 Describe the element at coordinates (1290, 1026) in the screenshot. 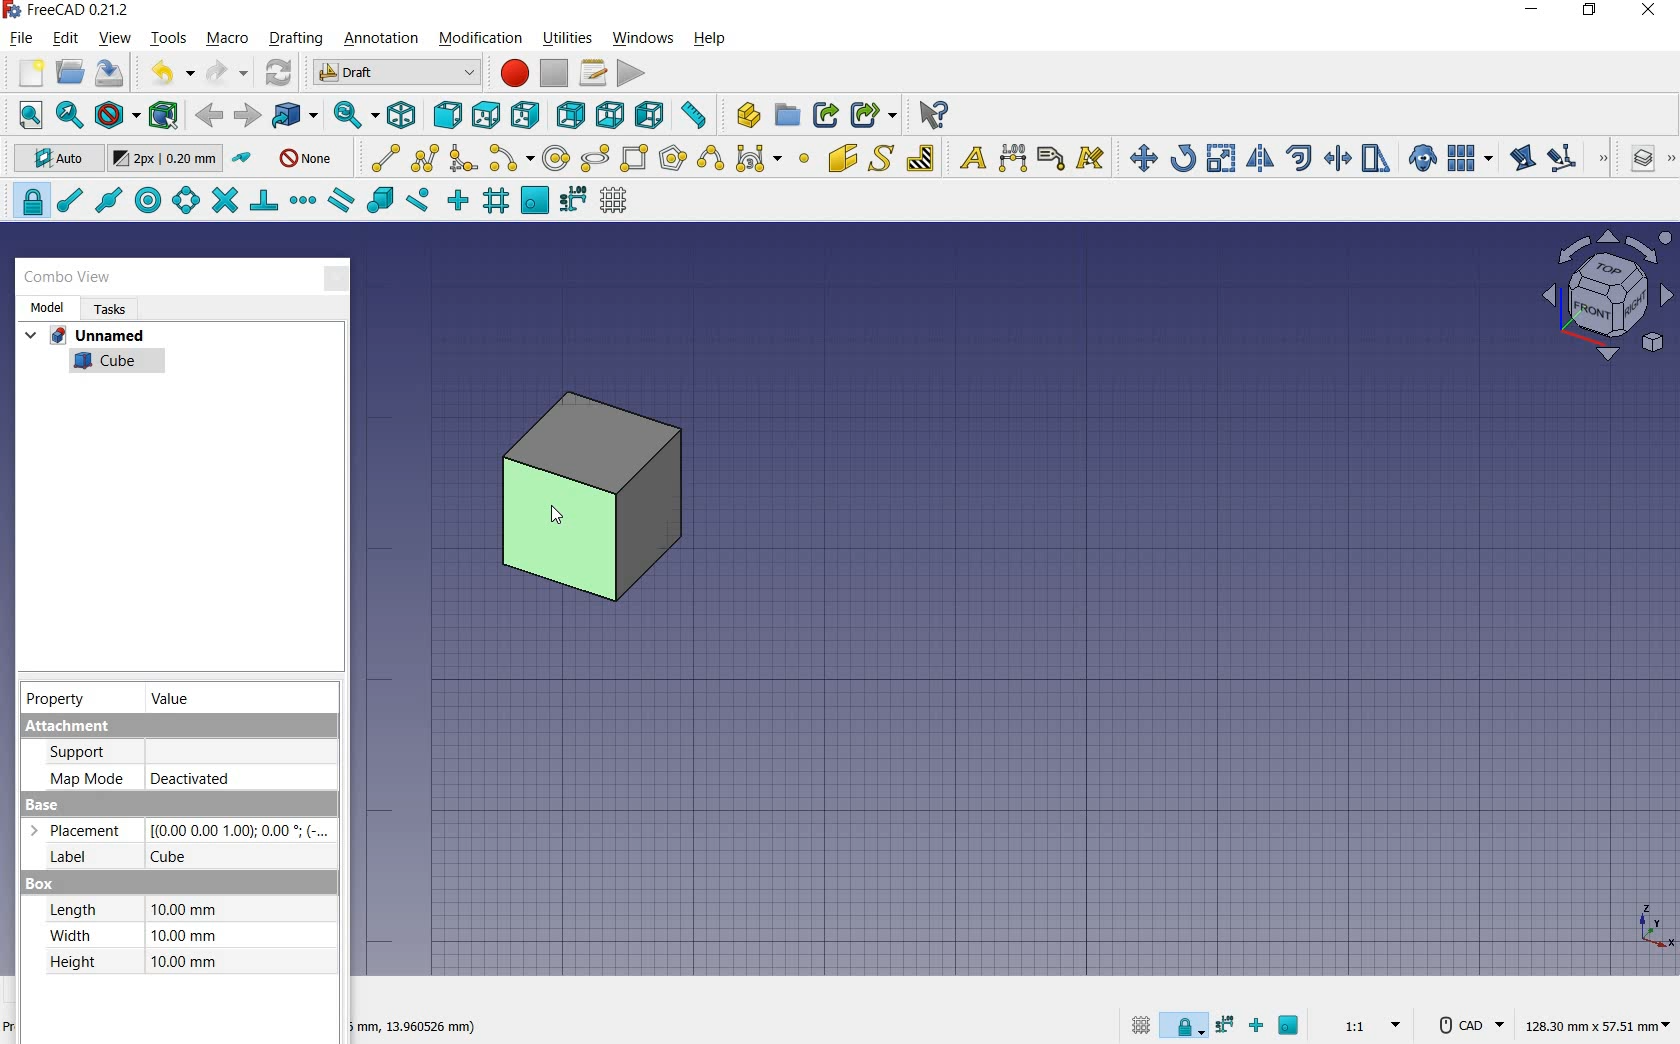

I see `snap working plane` at that location.